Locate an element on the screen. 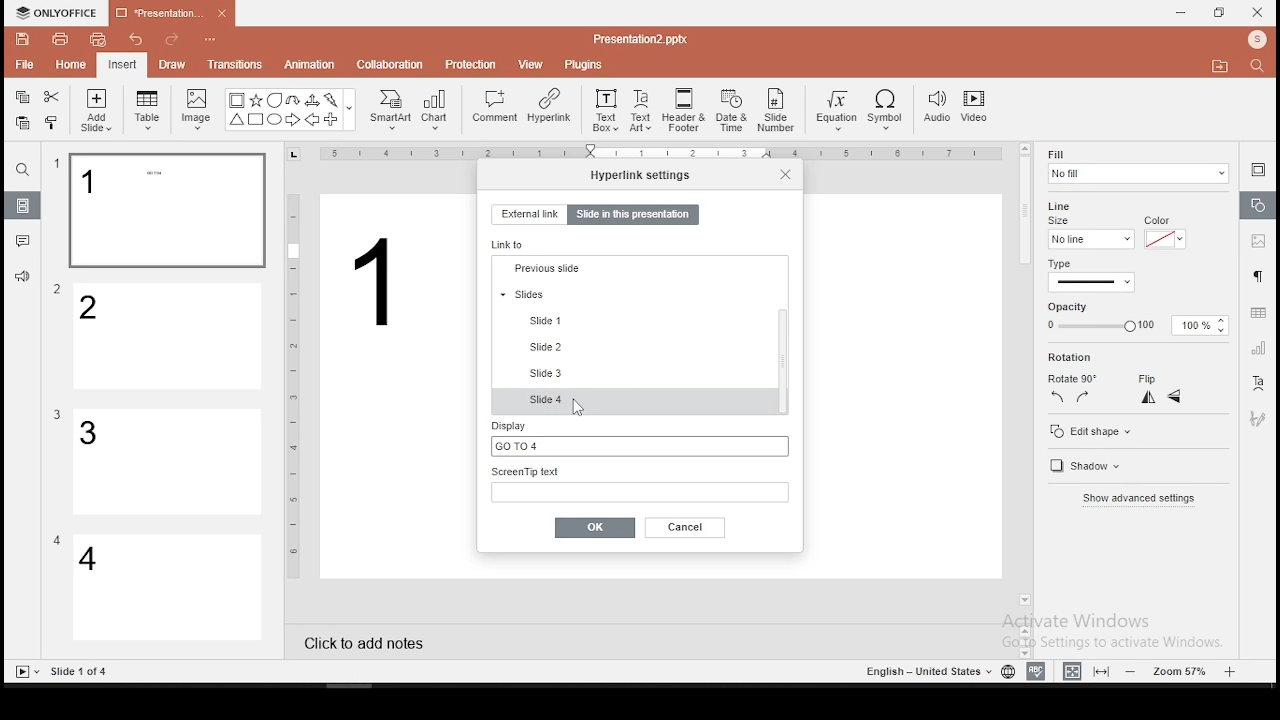 The image size is (1280, 720).  is located at coordinates (378, 283).